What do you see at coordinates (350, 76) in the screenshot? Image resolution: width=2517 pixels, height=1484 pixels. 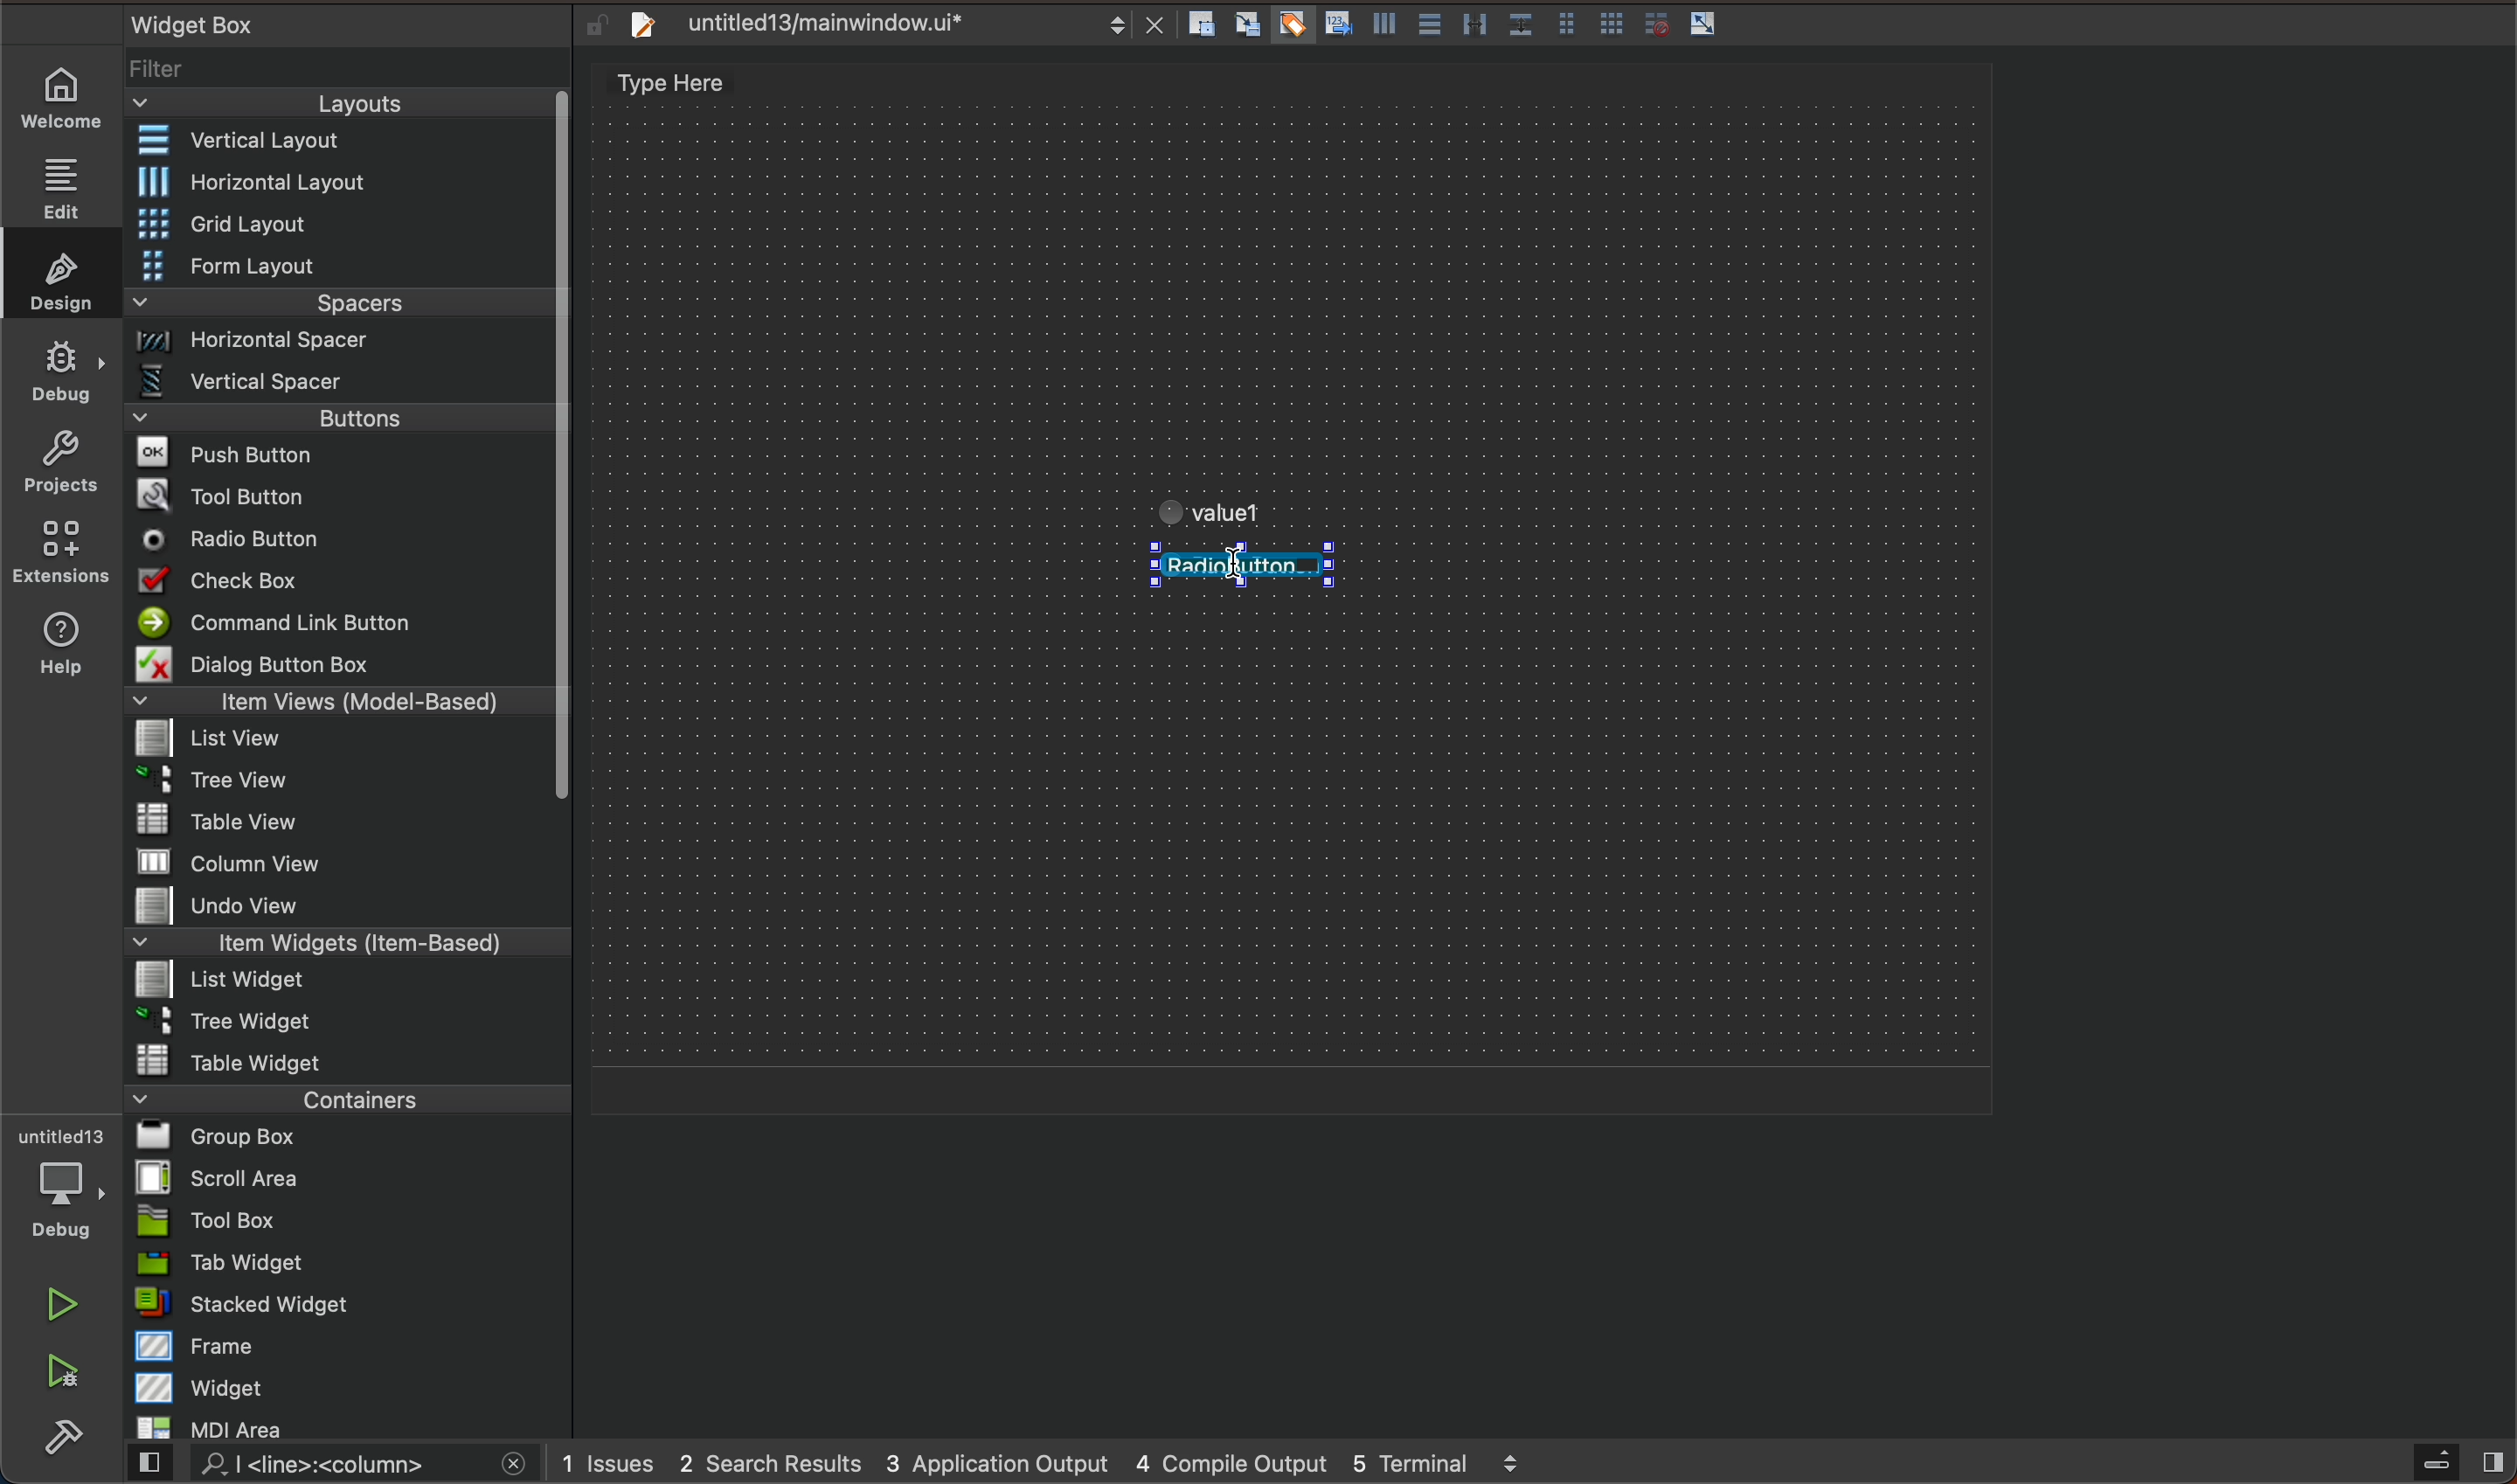 I see `filter` at bounding box center [350, 76].